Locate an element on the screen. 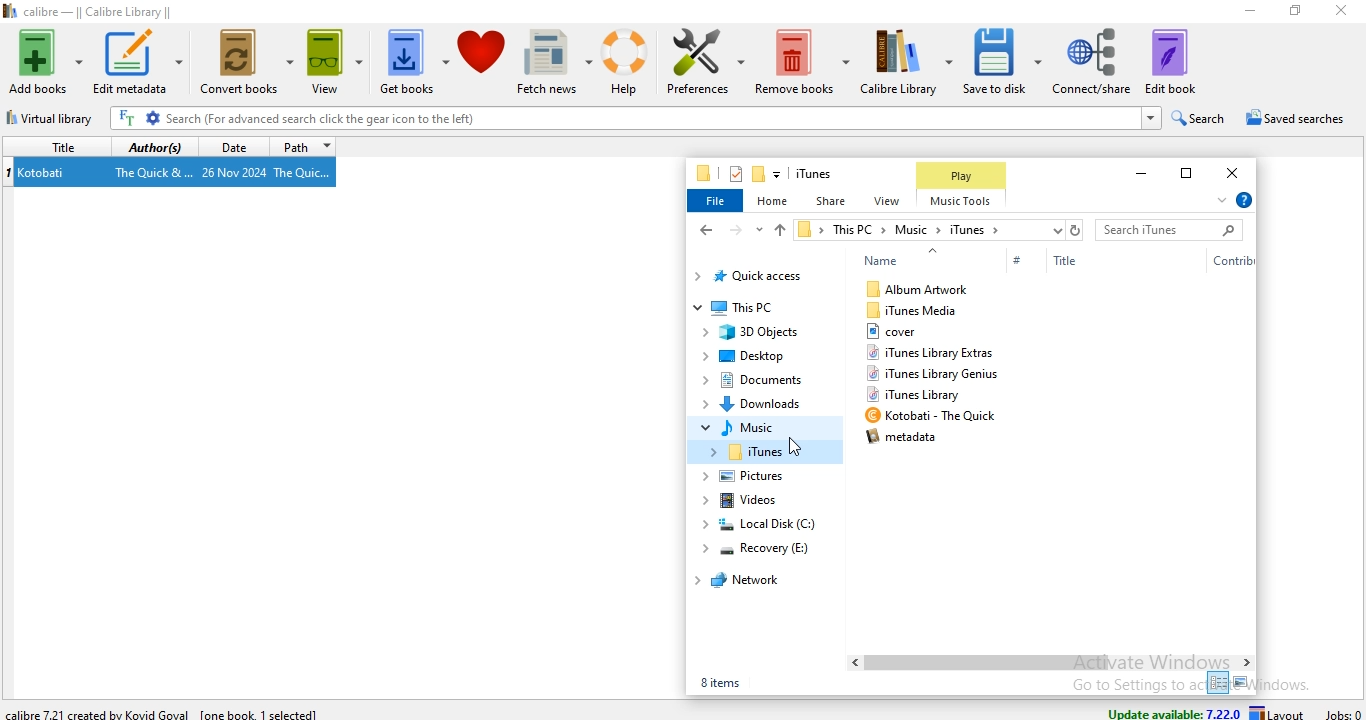  get books is located at coordinates (414, 63).